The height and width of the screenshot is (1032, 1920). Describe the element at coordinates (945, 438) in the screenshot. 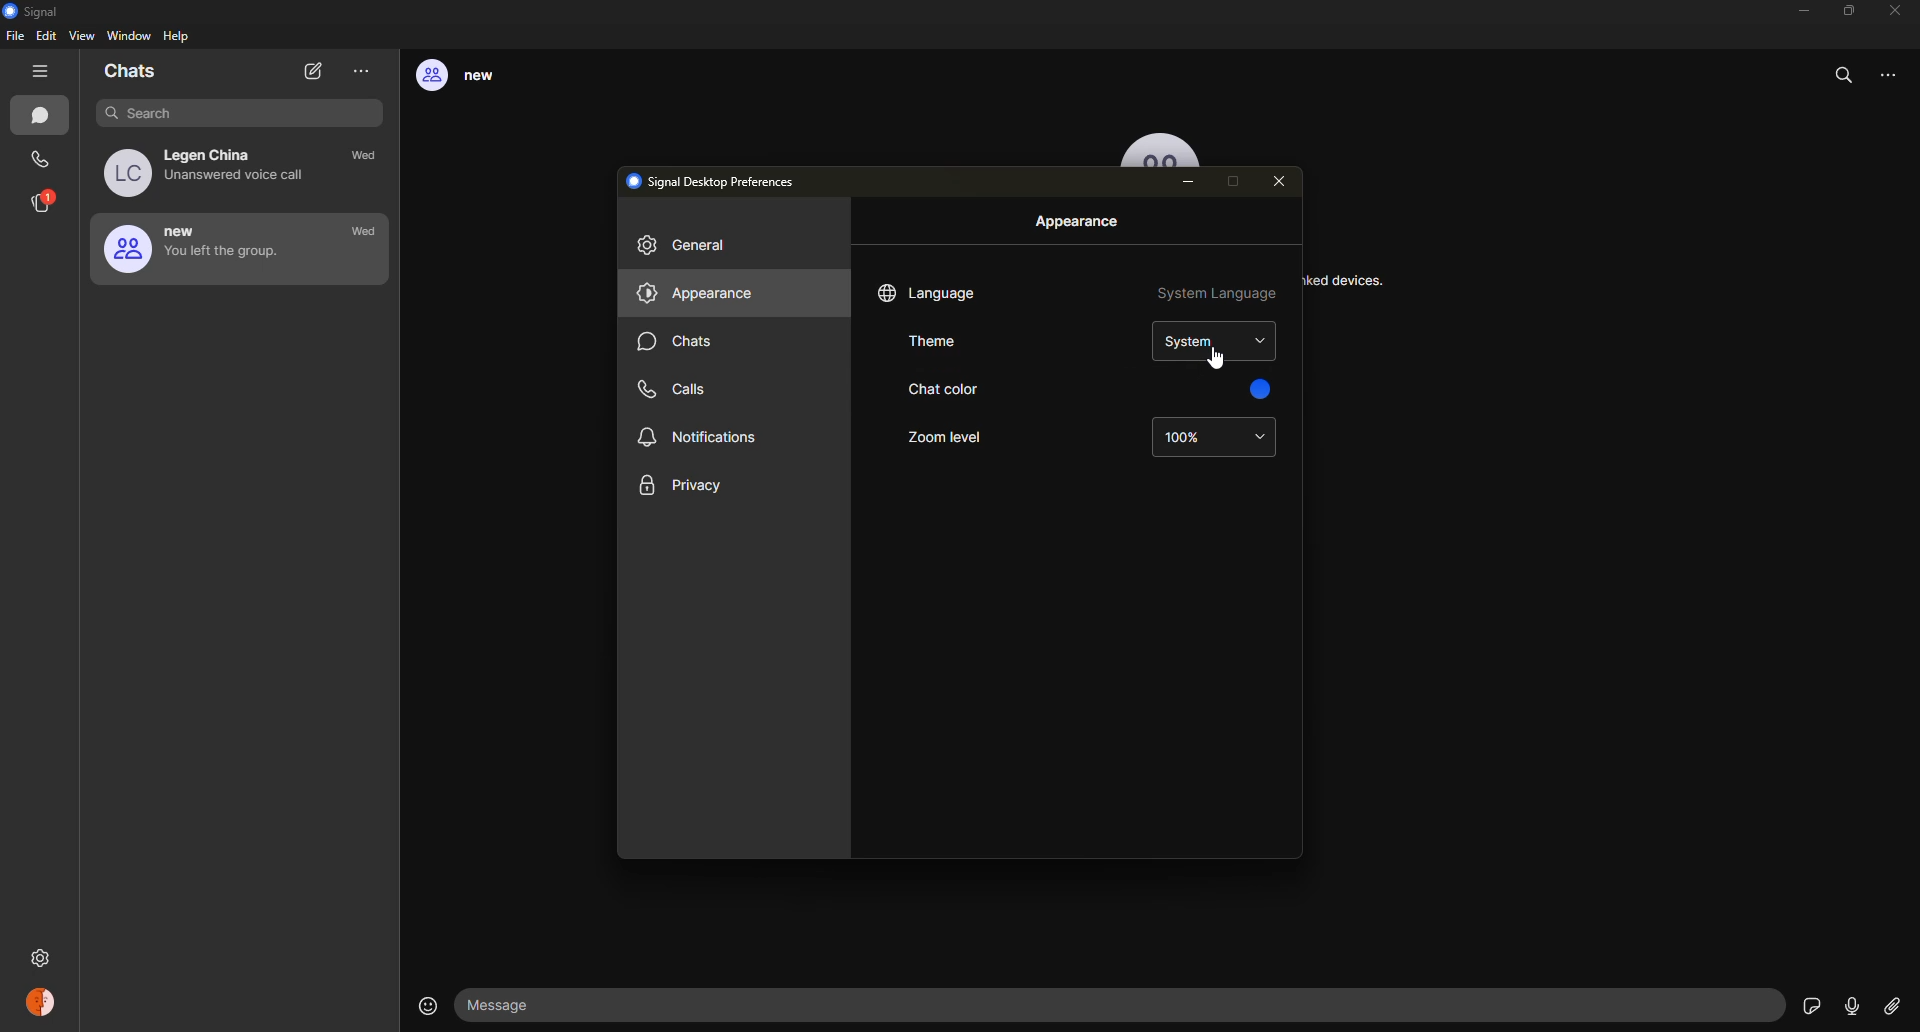

I see `zoom level` at that location.